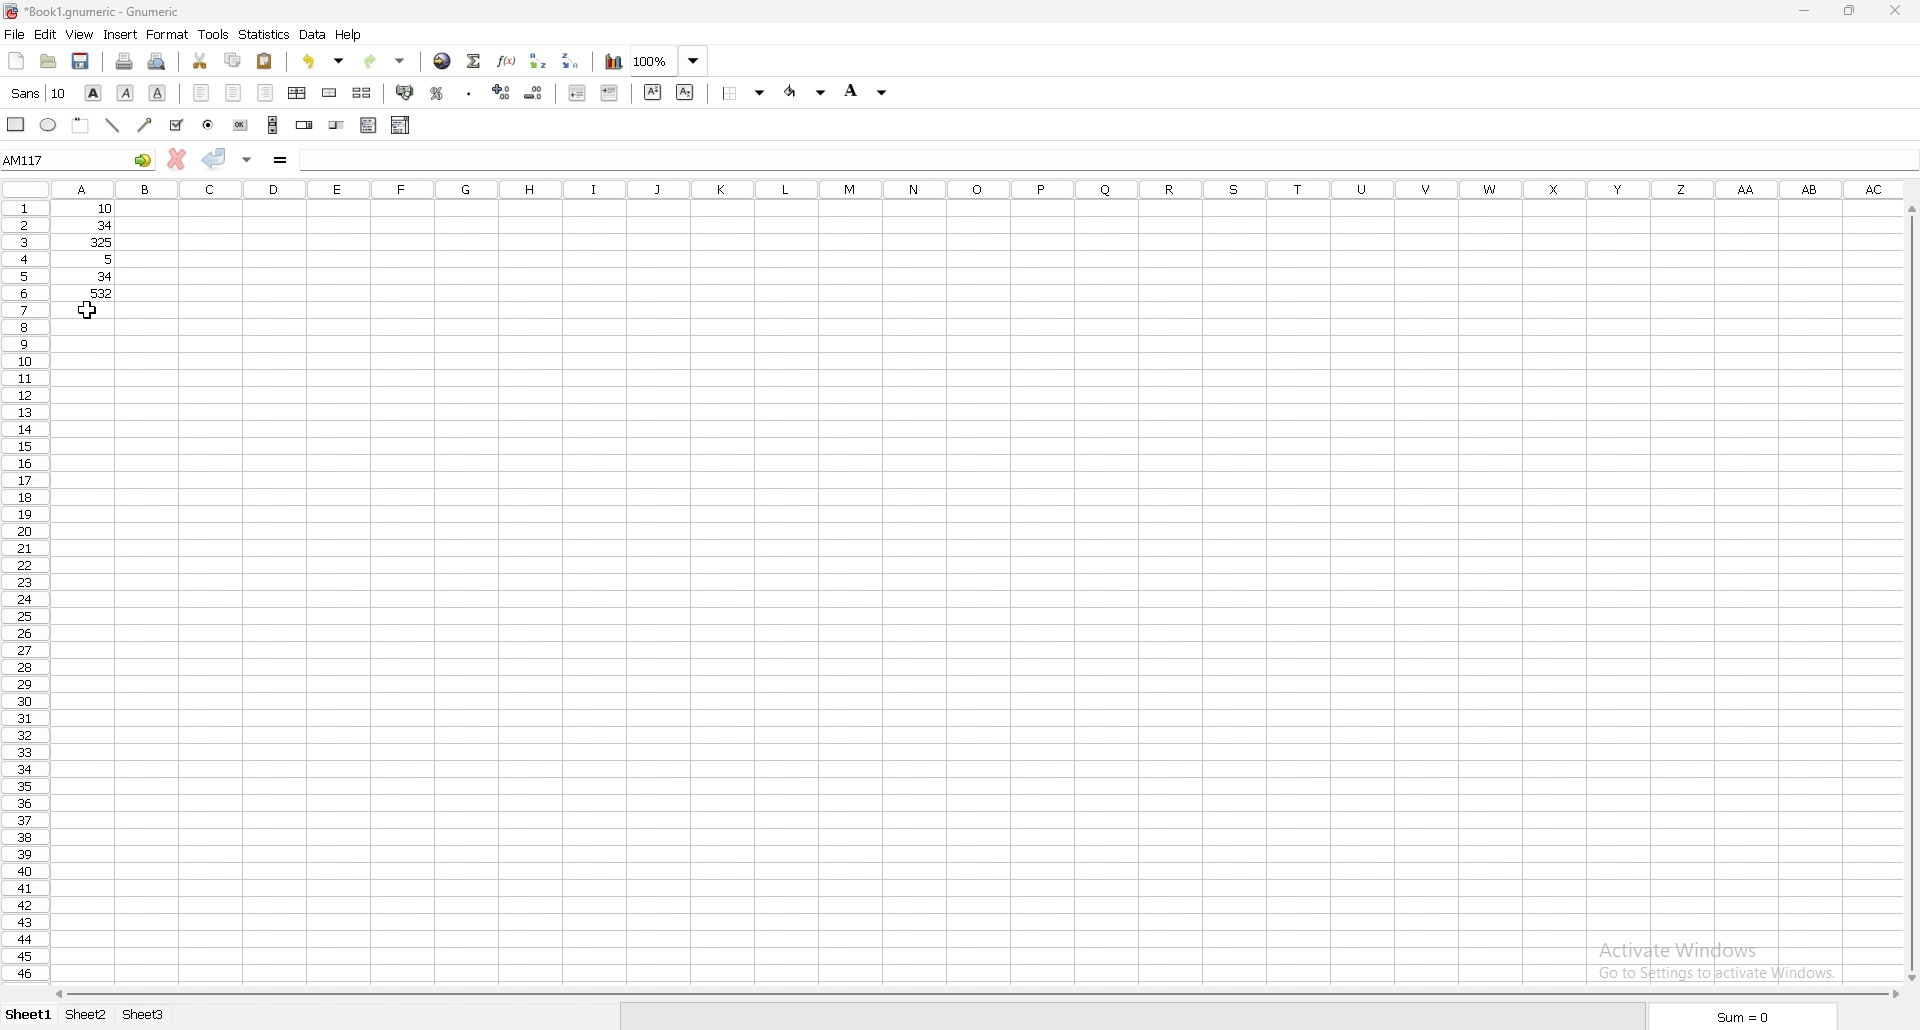  What do you see at coordinates (538, 60) in the screenshot?
I see `sort ascending` at bounding box center [538, 60].